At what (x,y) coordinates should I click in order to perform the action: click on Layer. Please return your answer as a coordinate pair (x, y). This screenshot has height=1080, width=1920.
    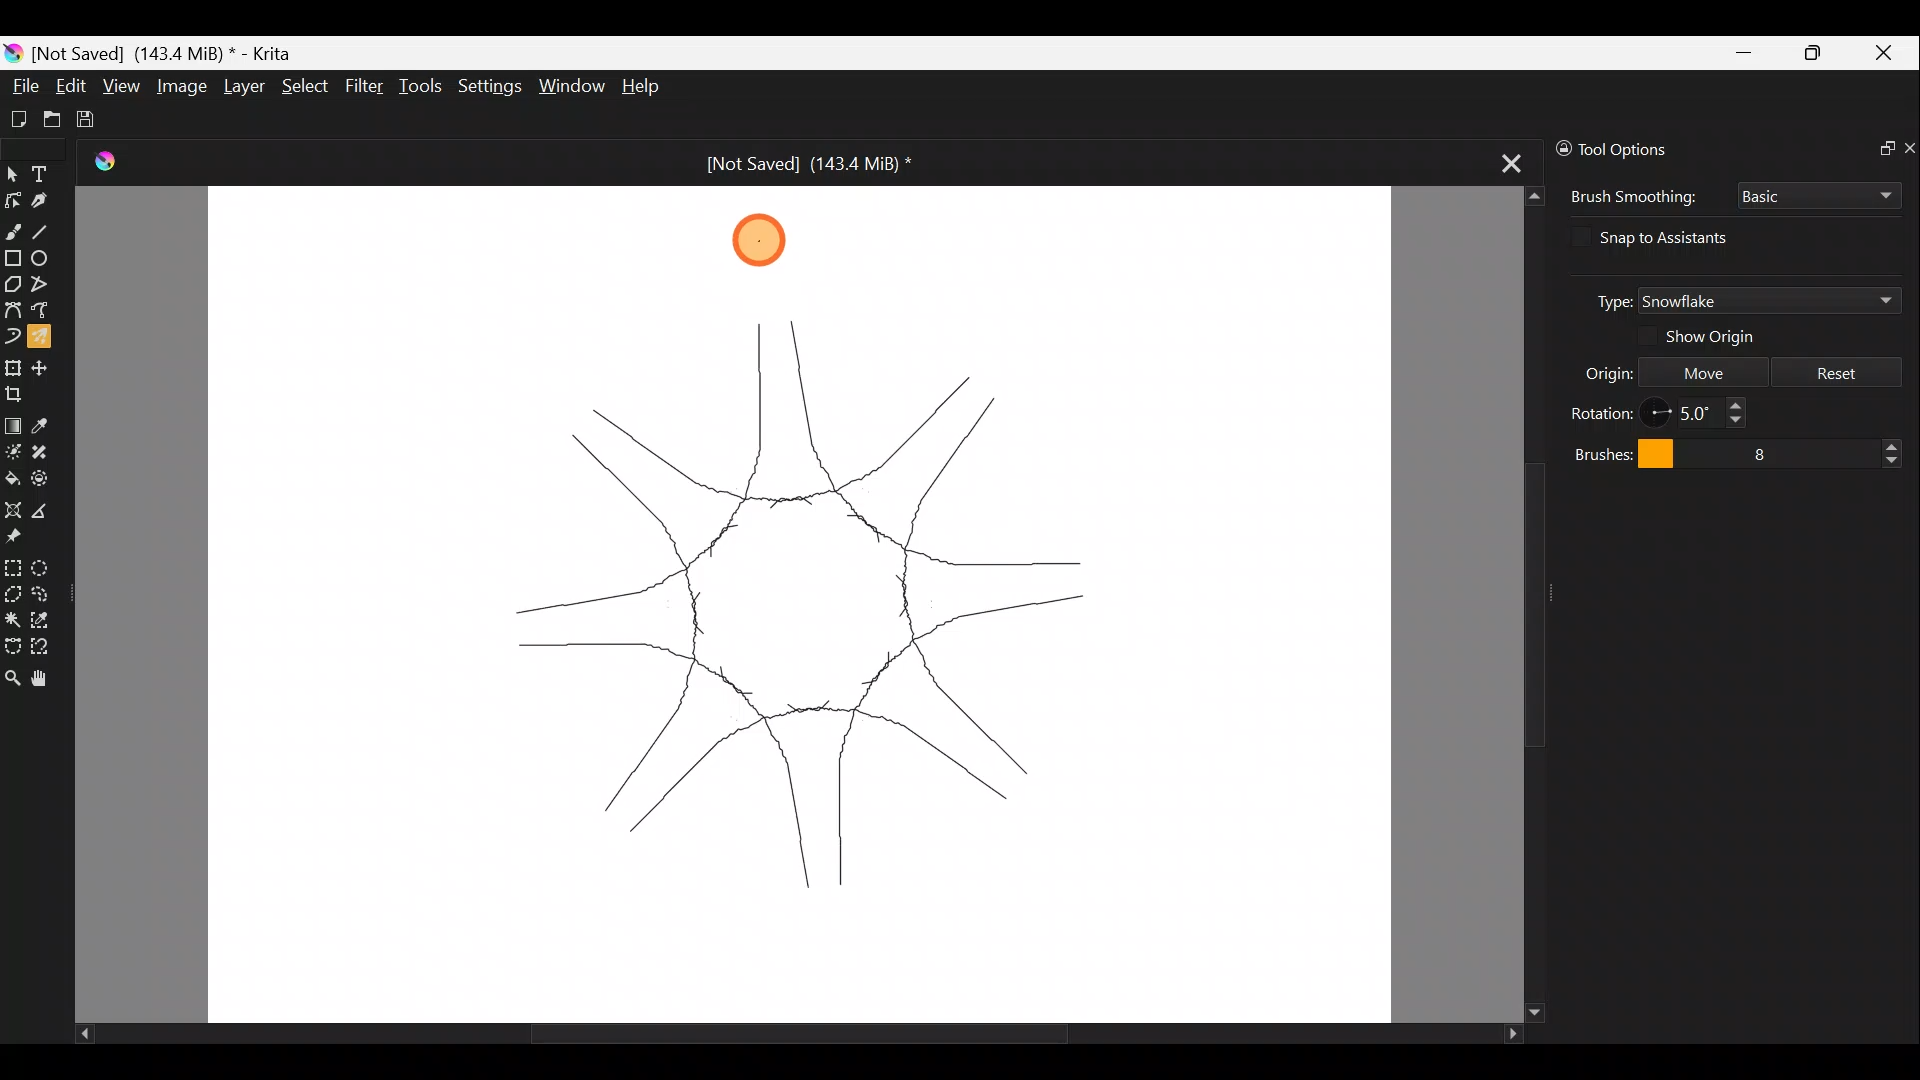
    Looking at the image, I should click on (241, 86).